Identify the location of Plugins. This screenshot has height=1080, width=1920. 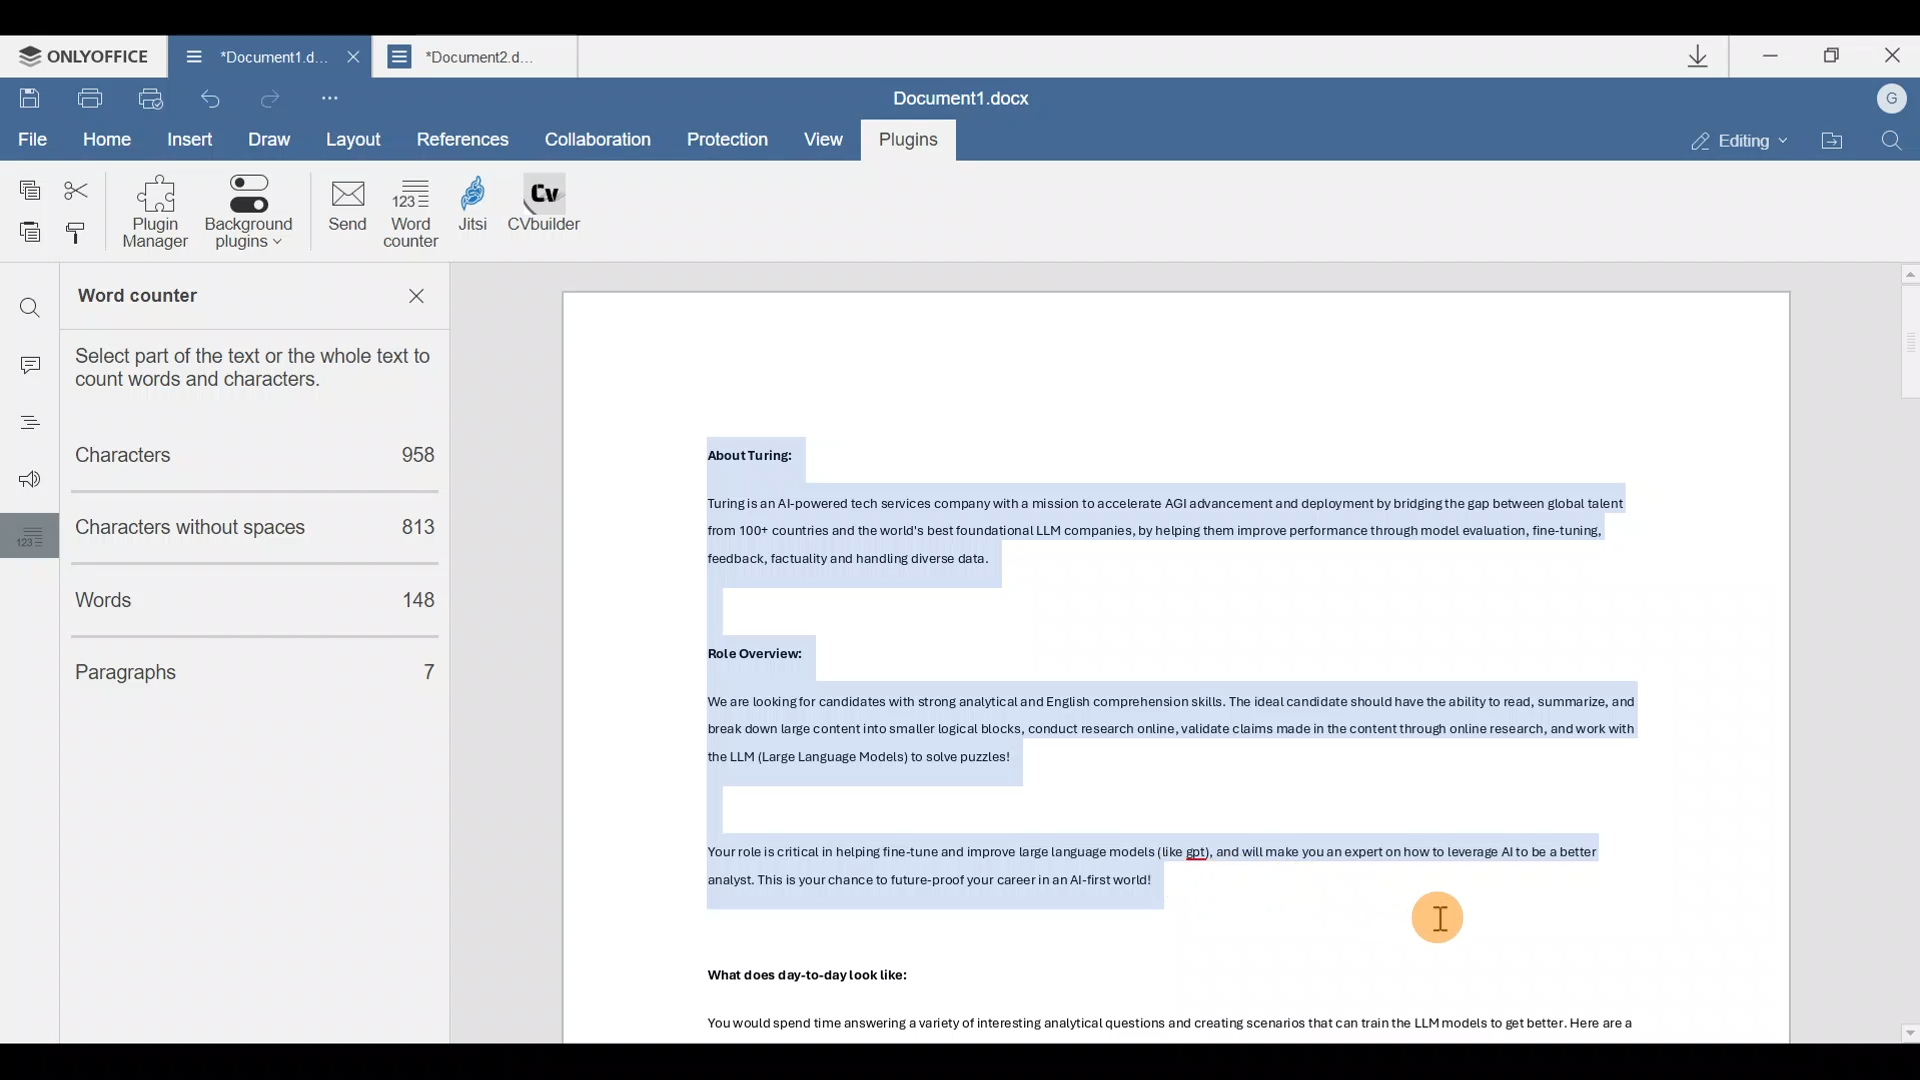
(906, 141).